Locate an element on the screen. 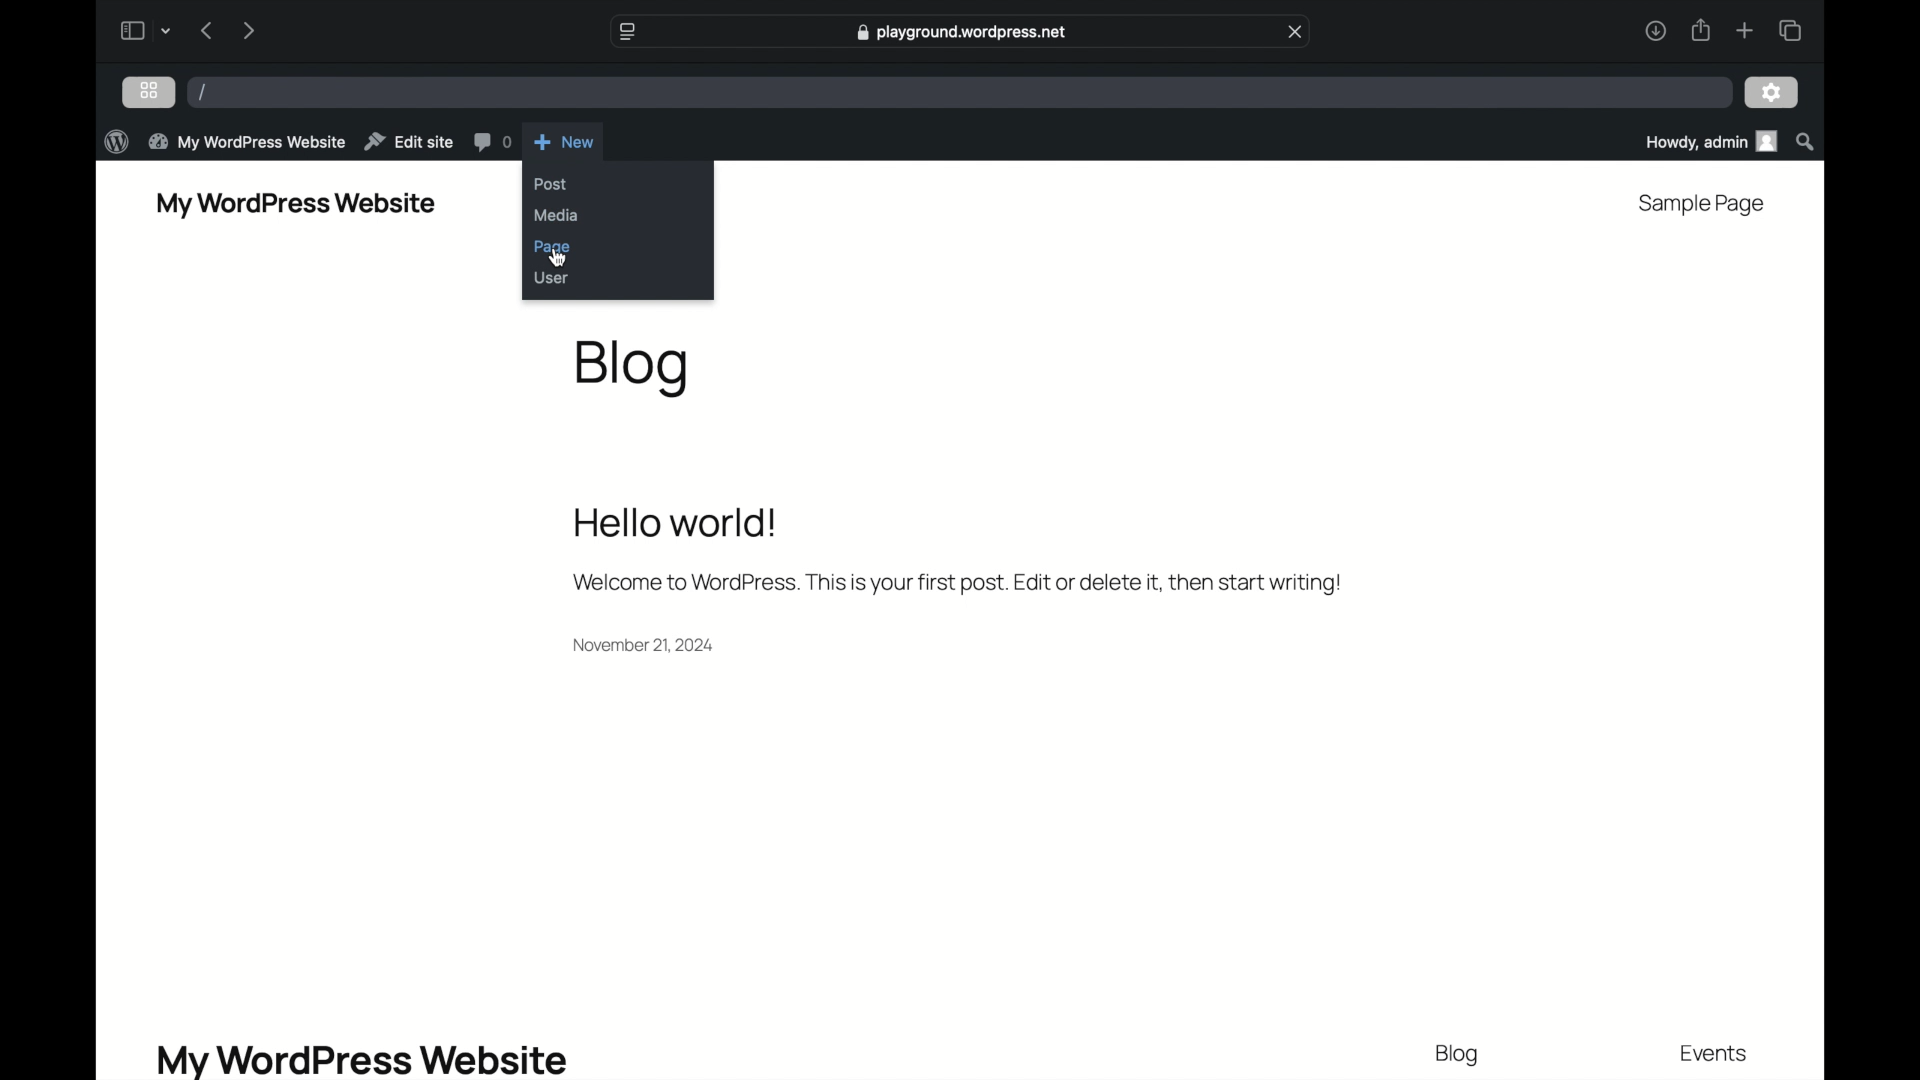  sample page is located at coordinates (1702, 205).